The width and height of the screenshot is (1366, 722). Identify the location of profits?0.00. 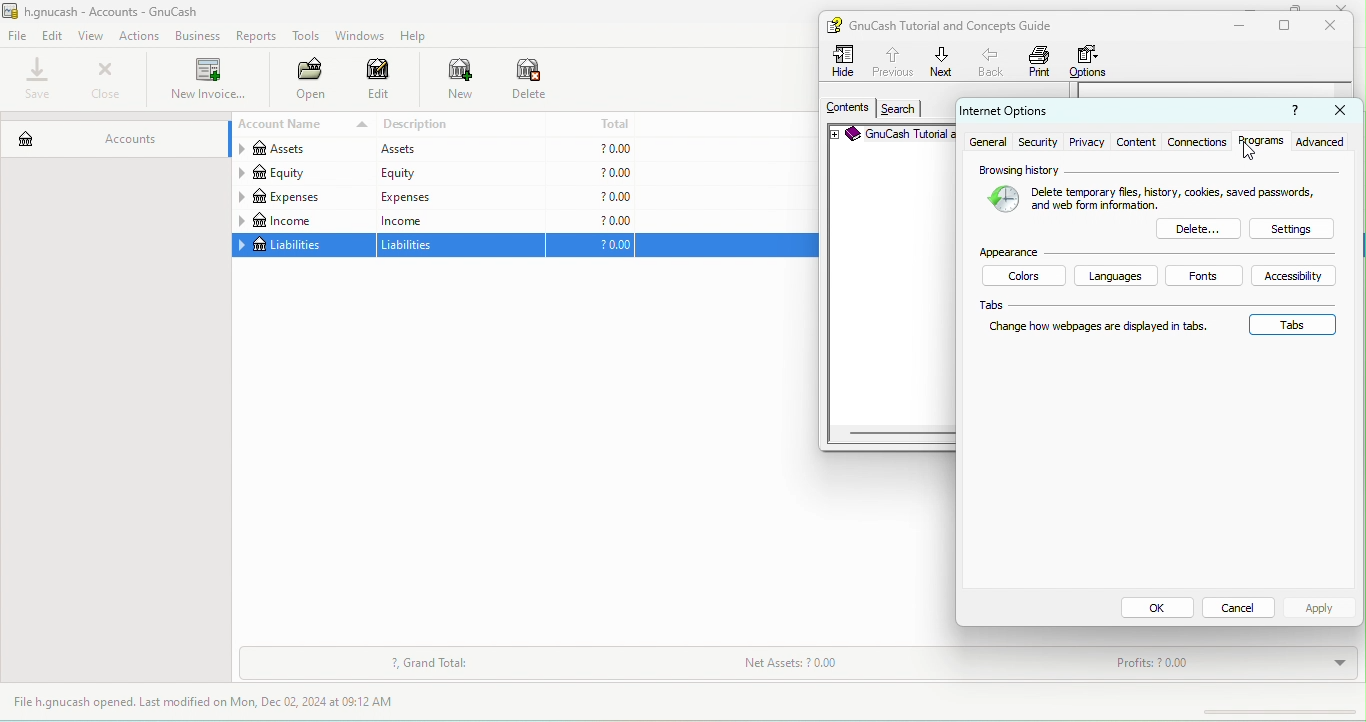
(1223, 664).